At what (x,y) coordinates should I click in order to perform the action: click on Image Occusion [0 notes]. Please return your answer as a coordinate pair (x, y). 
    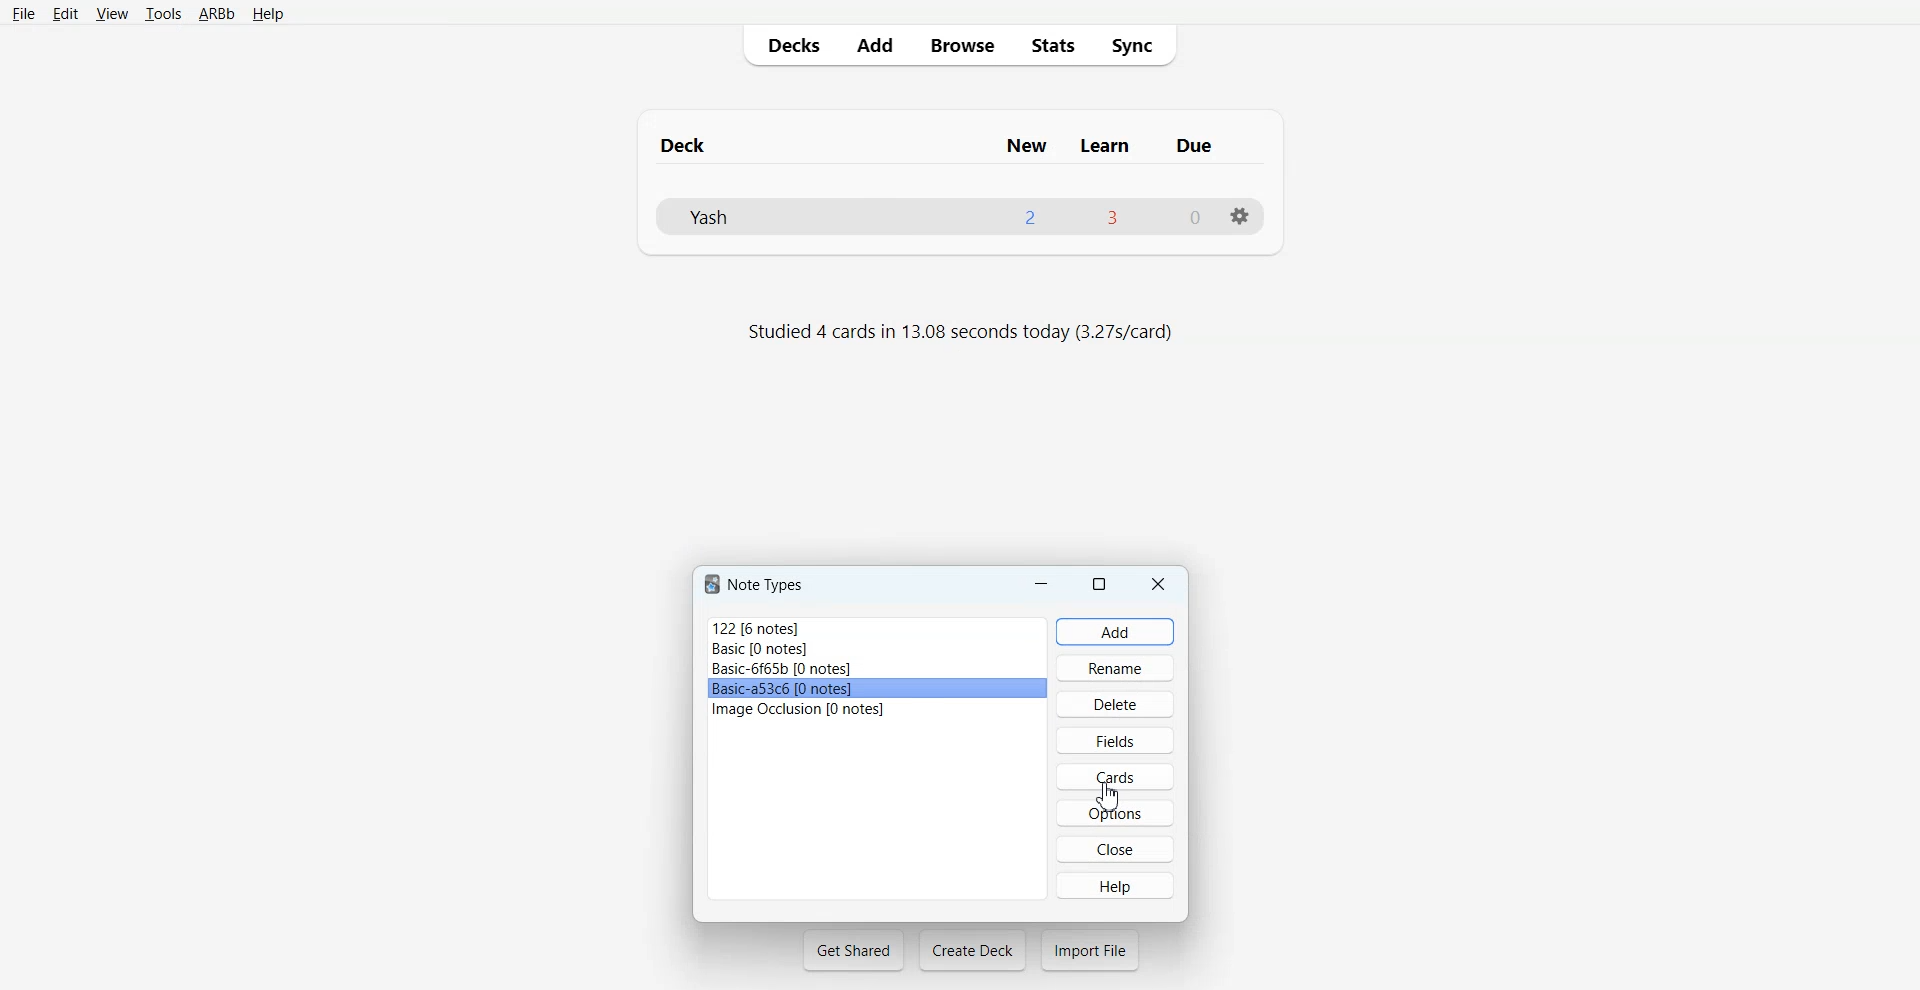
    Looking at the image, I should click on (878, 709).